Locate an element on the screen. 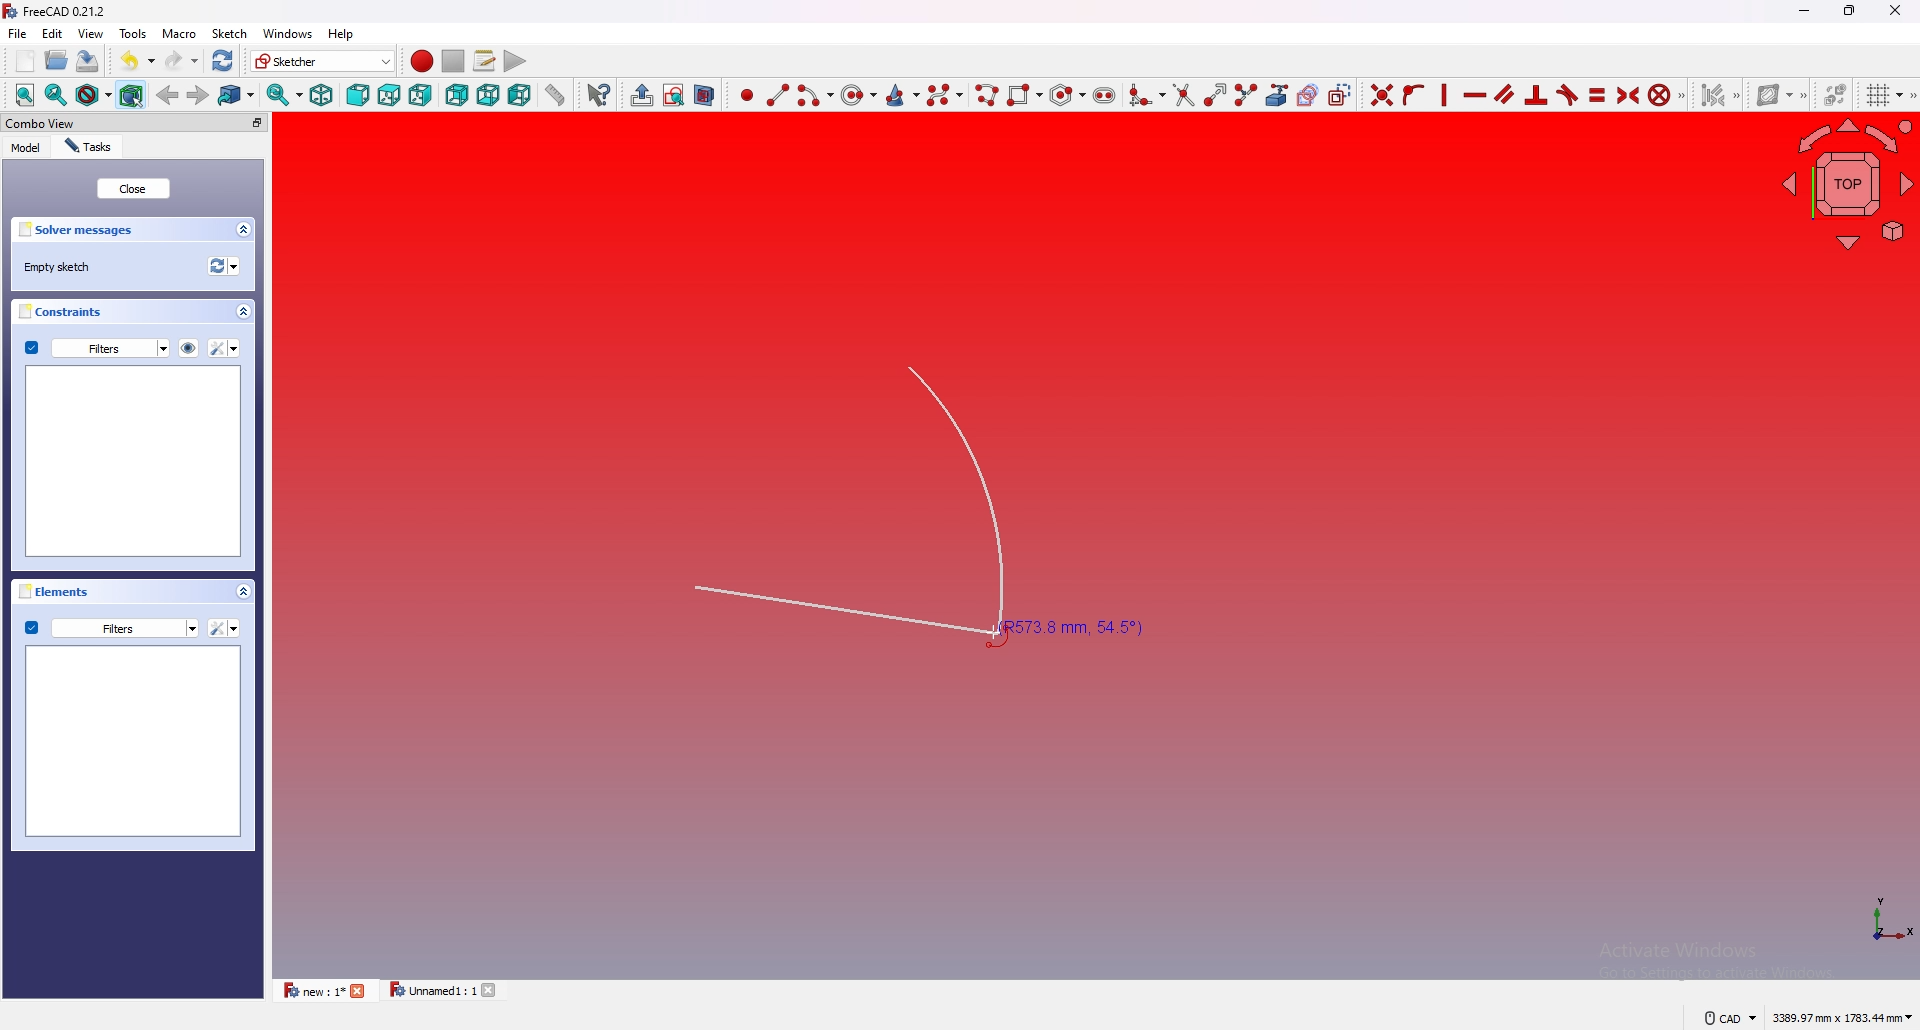  new : 1* is located at coordinates (312, 990).